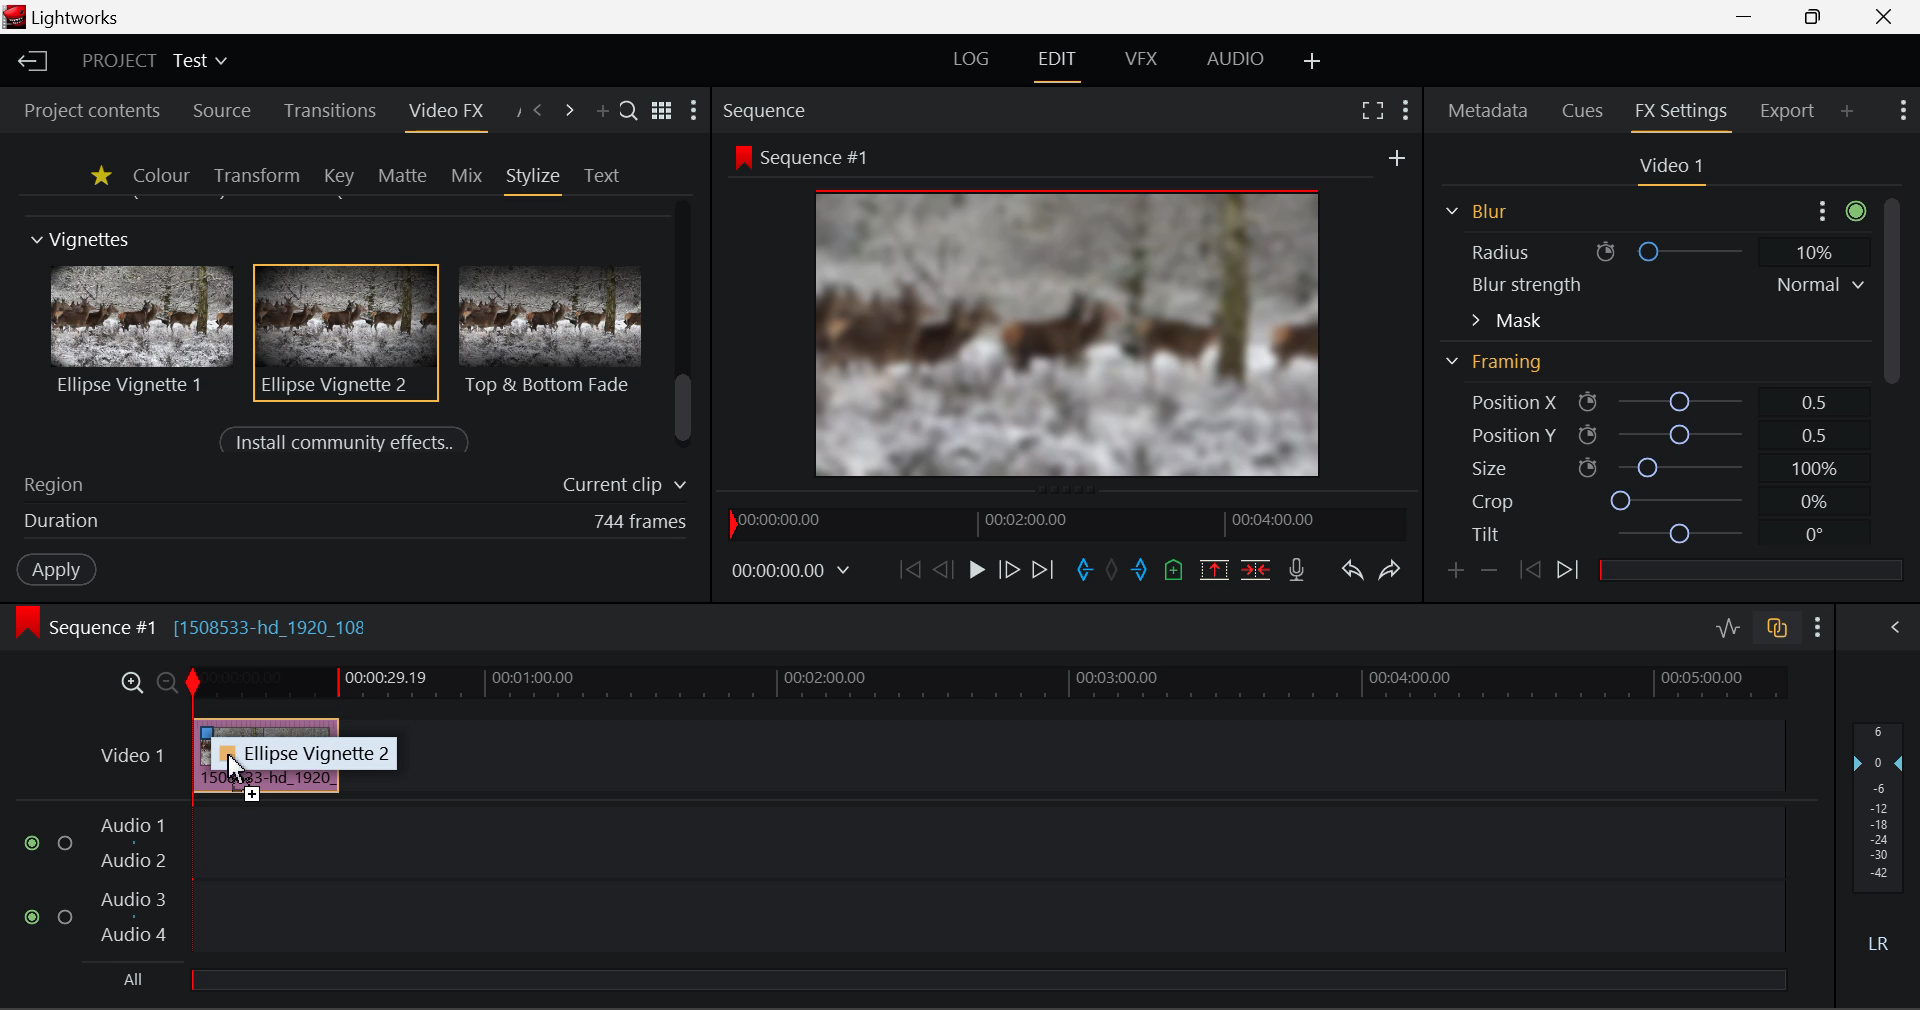 This screenshot has height=1010, width=1920. Describe the element at coordinates (1372, 110) in the screenshot. I see `Full Screen` at that location.